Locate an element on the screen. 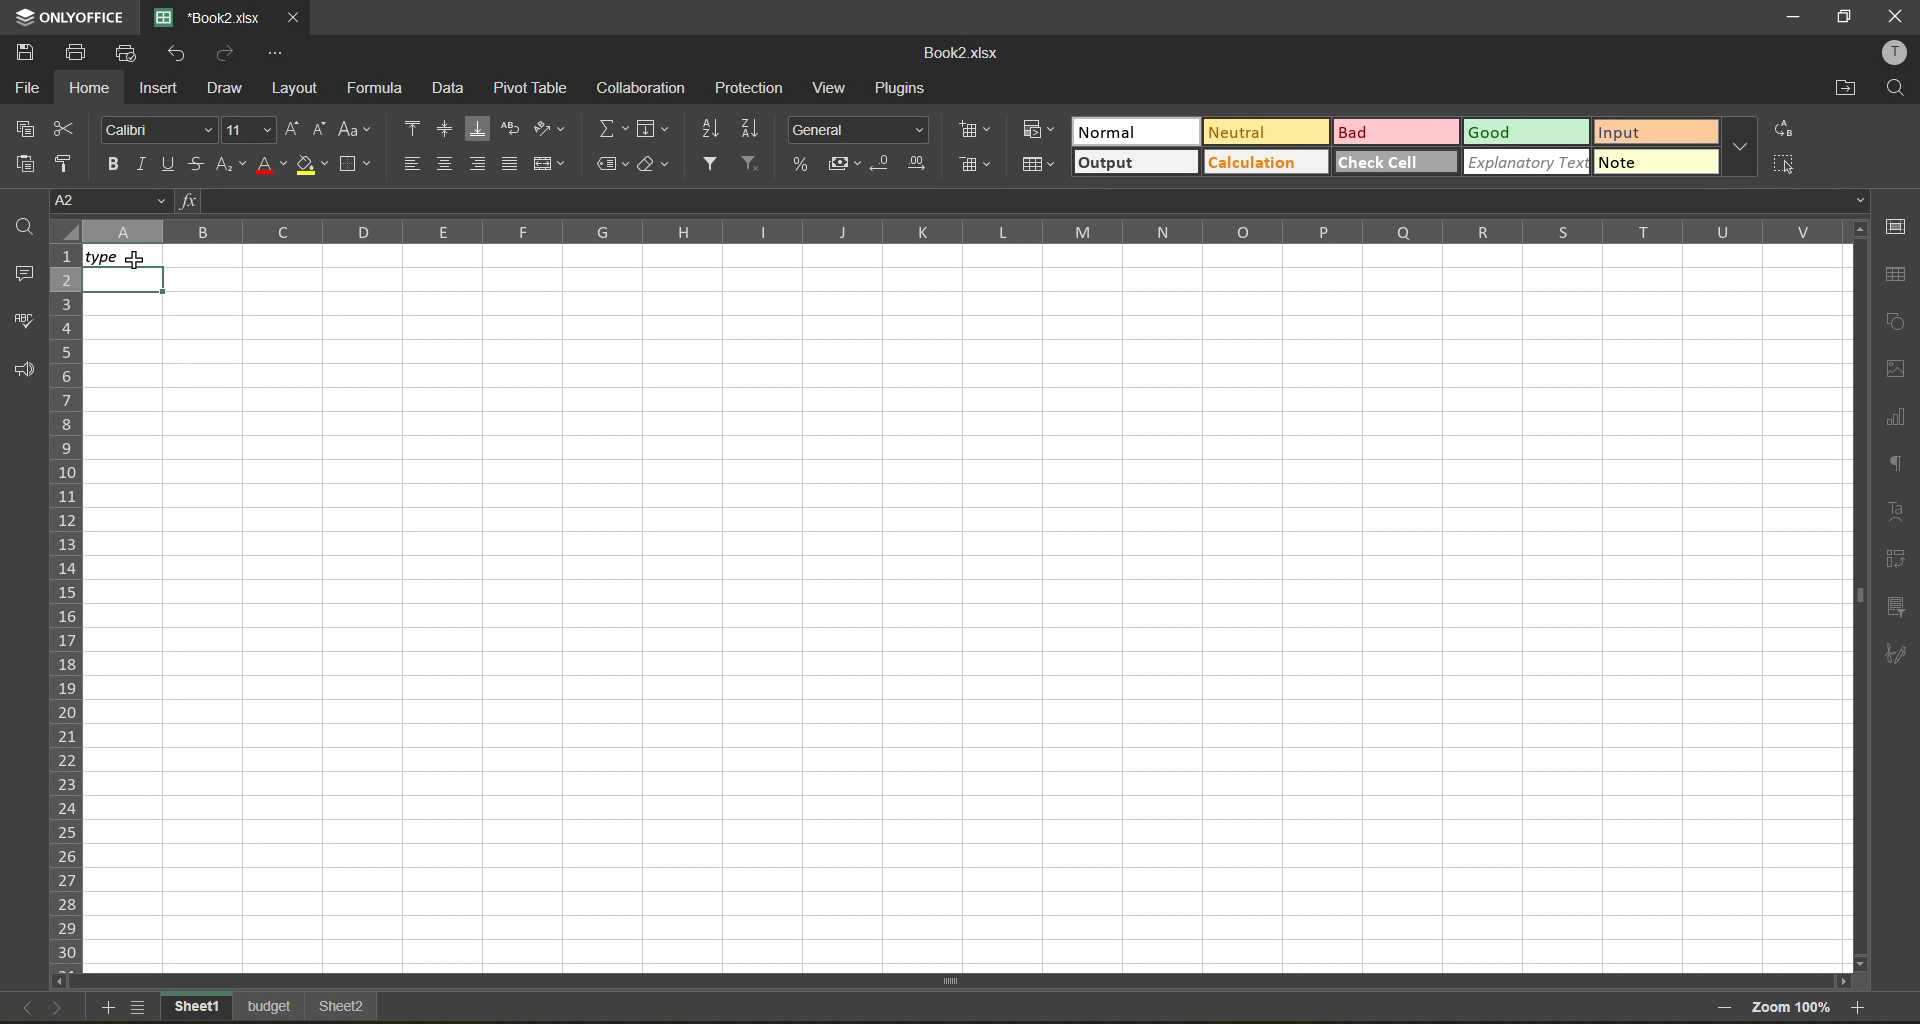  merge and center is located at coordinates (551, 164).